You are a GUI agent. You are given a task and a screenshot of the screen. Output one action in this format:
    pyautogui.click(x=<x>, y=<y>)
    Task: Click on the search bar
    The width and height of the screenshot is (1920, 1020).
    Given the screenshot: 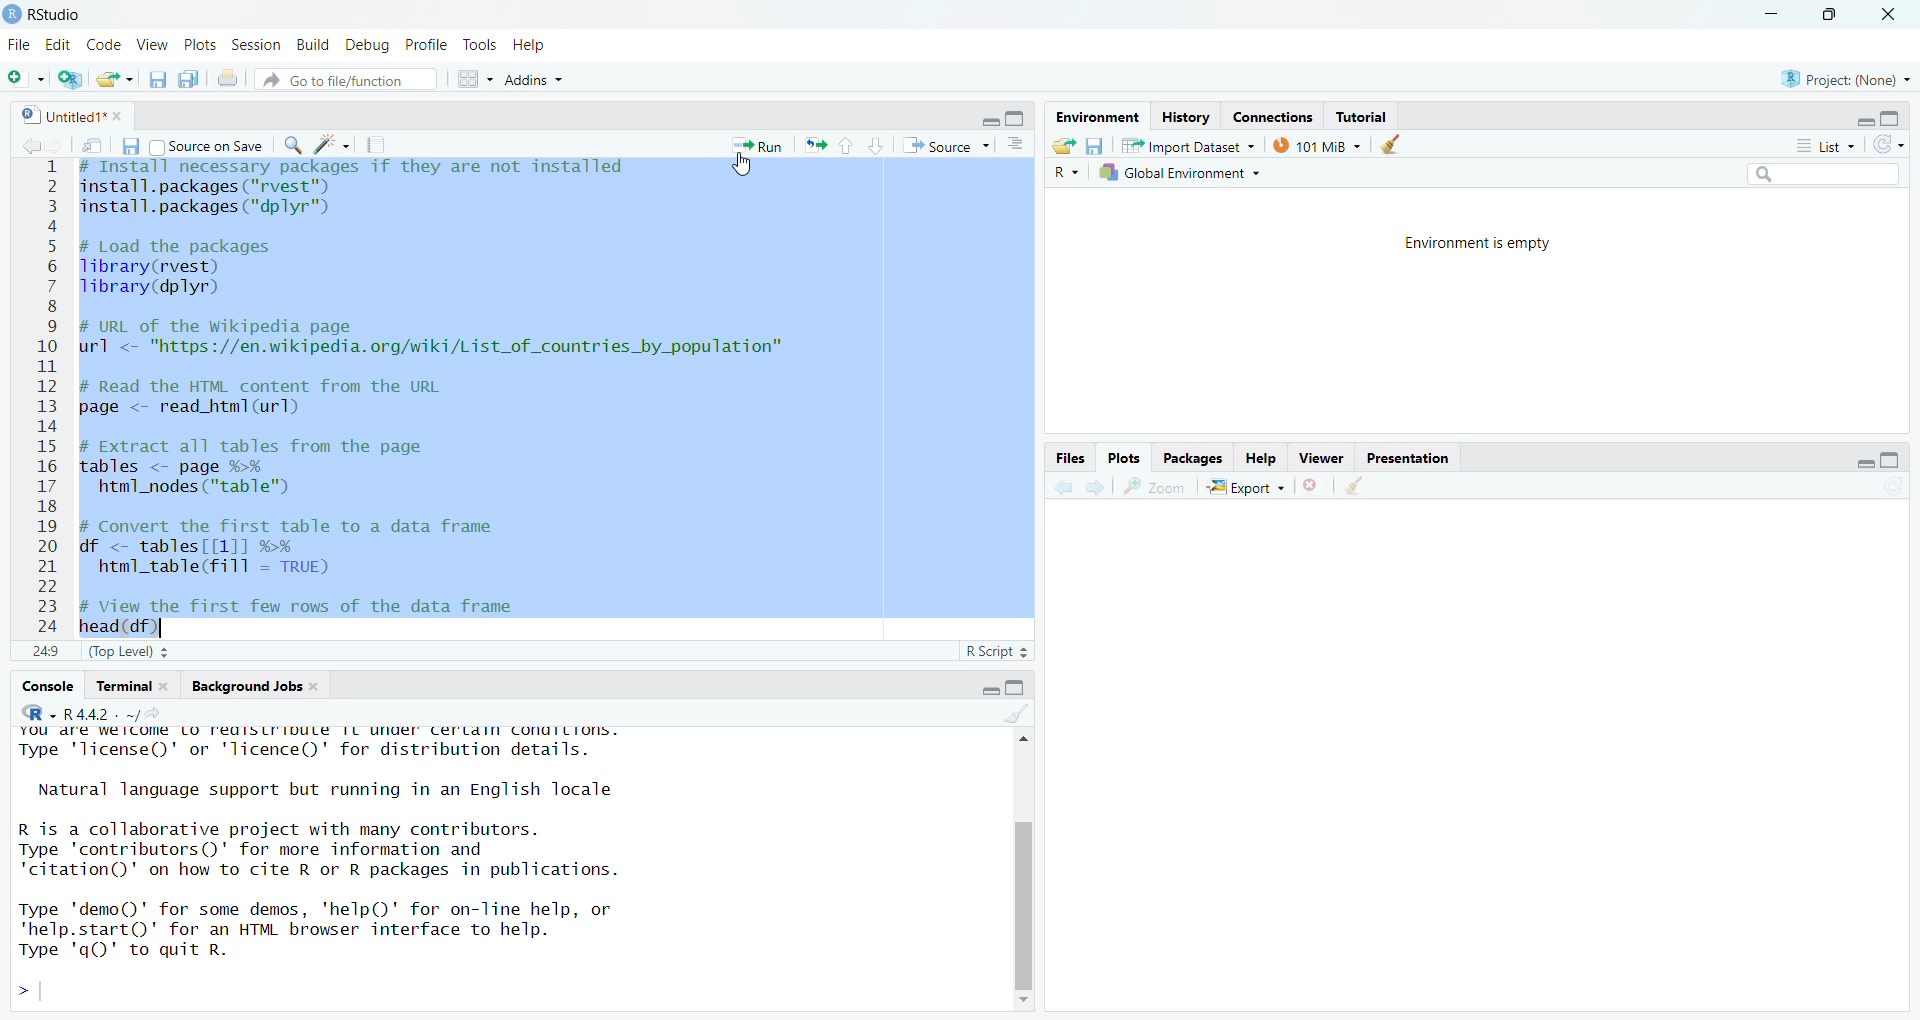 What is the action you would take?
    pyautogui.click(x=1823, y=173)
    